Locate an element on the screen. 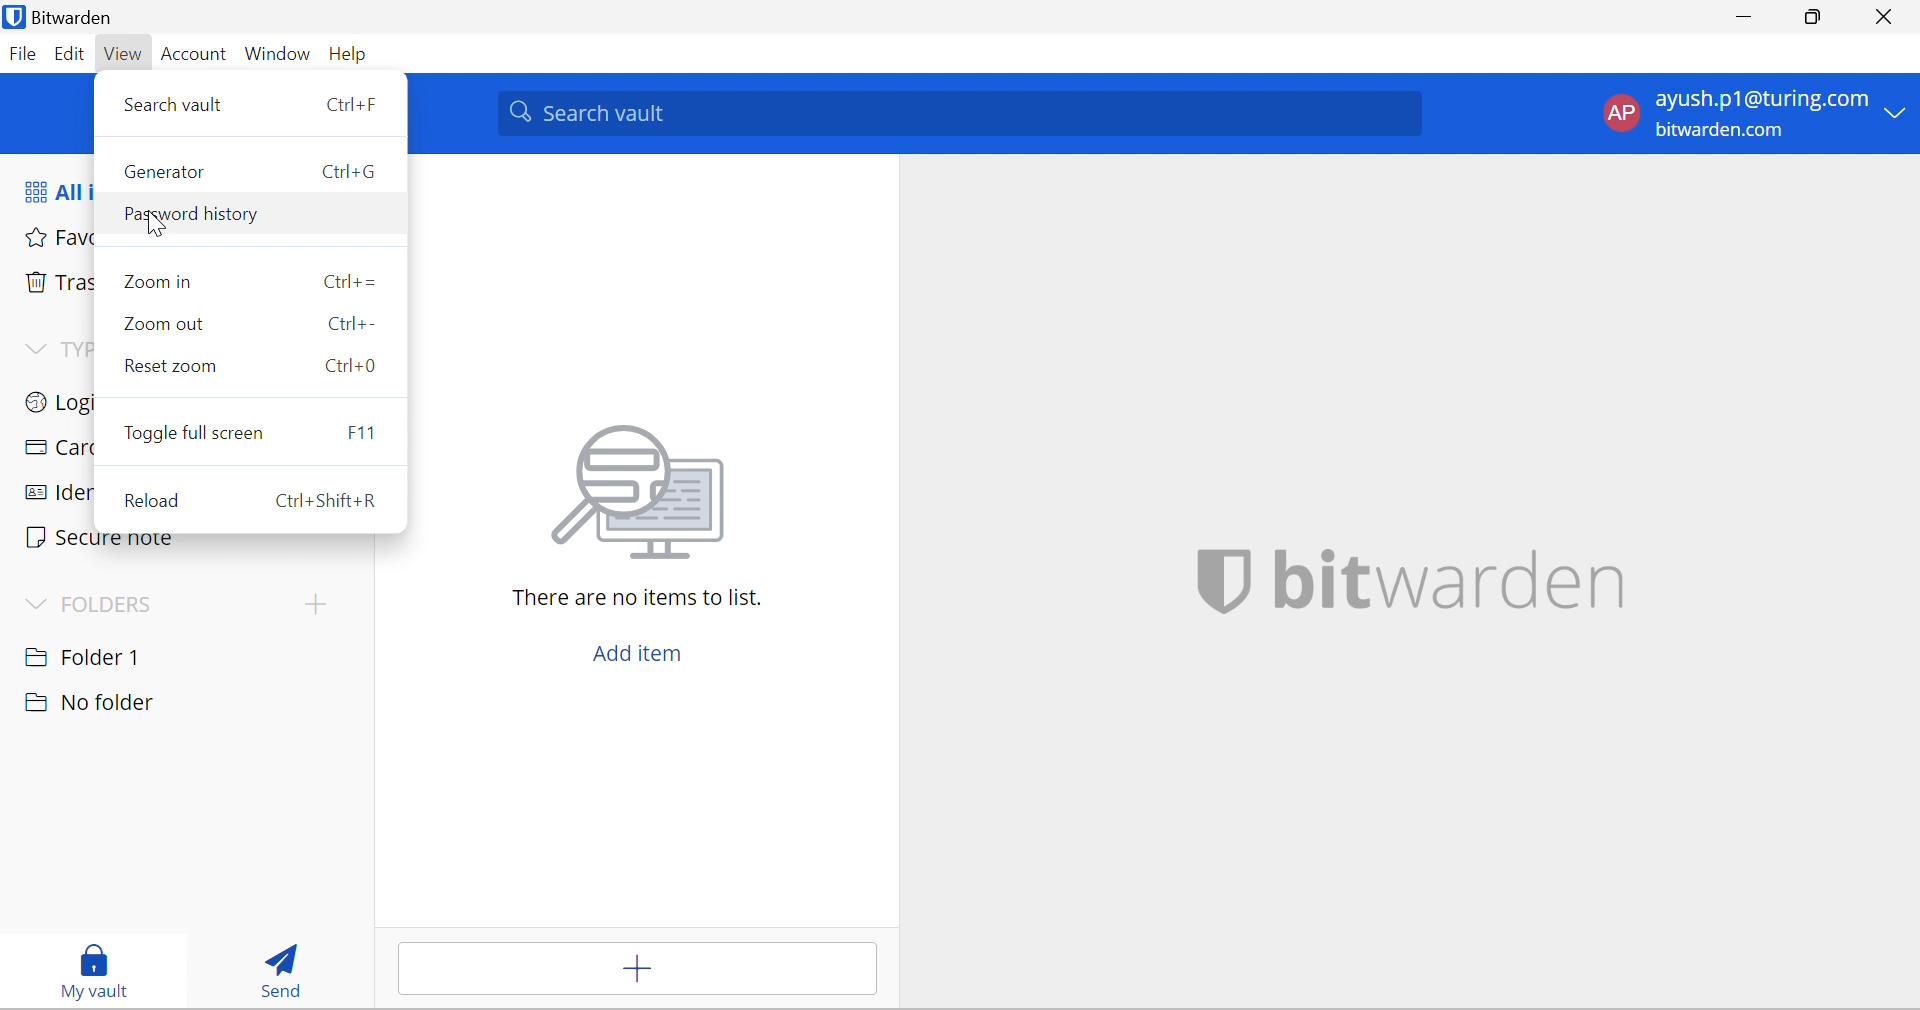 This screenshot has height=1010, width=1920. reload is located at coordinates (250, 497).